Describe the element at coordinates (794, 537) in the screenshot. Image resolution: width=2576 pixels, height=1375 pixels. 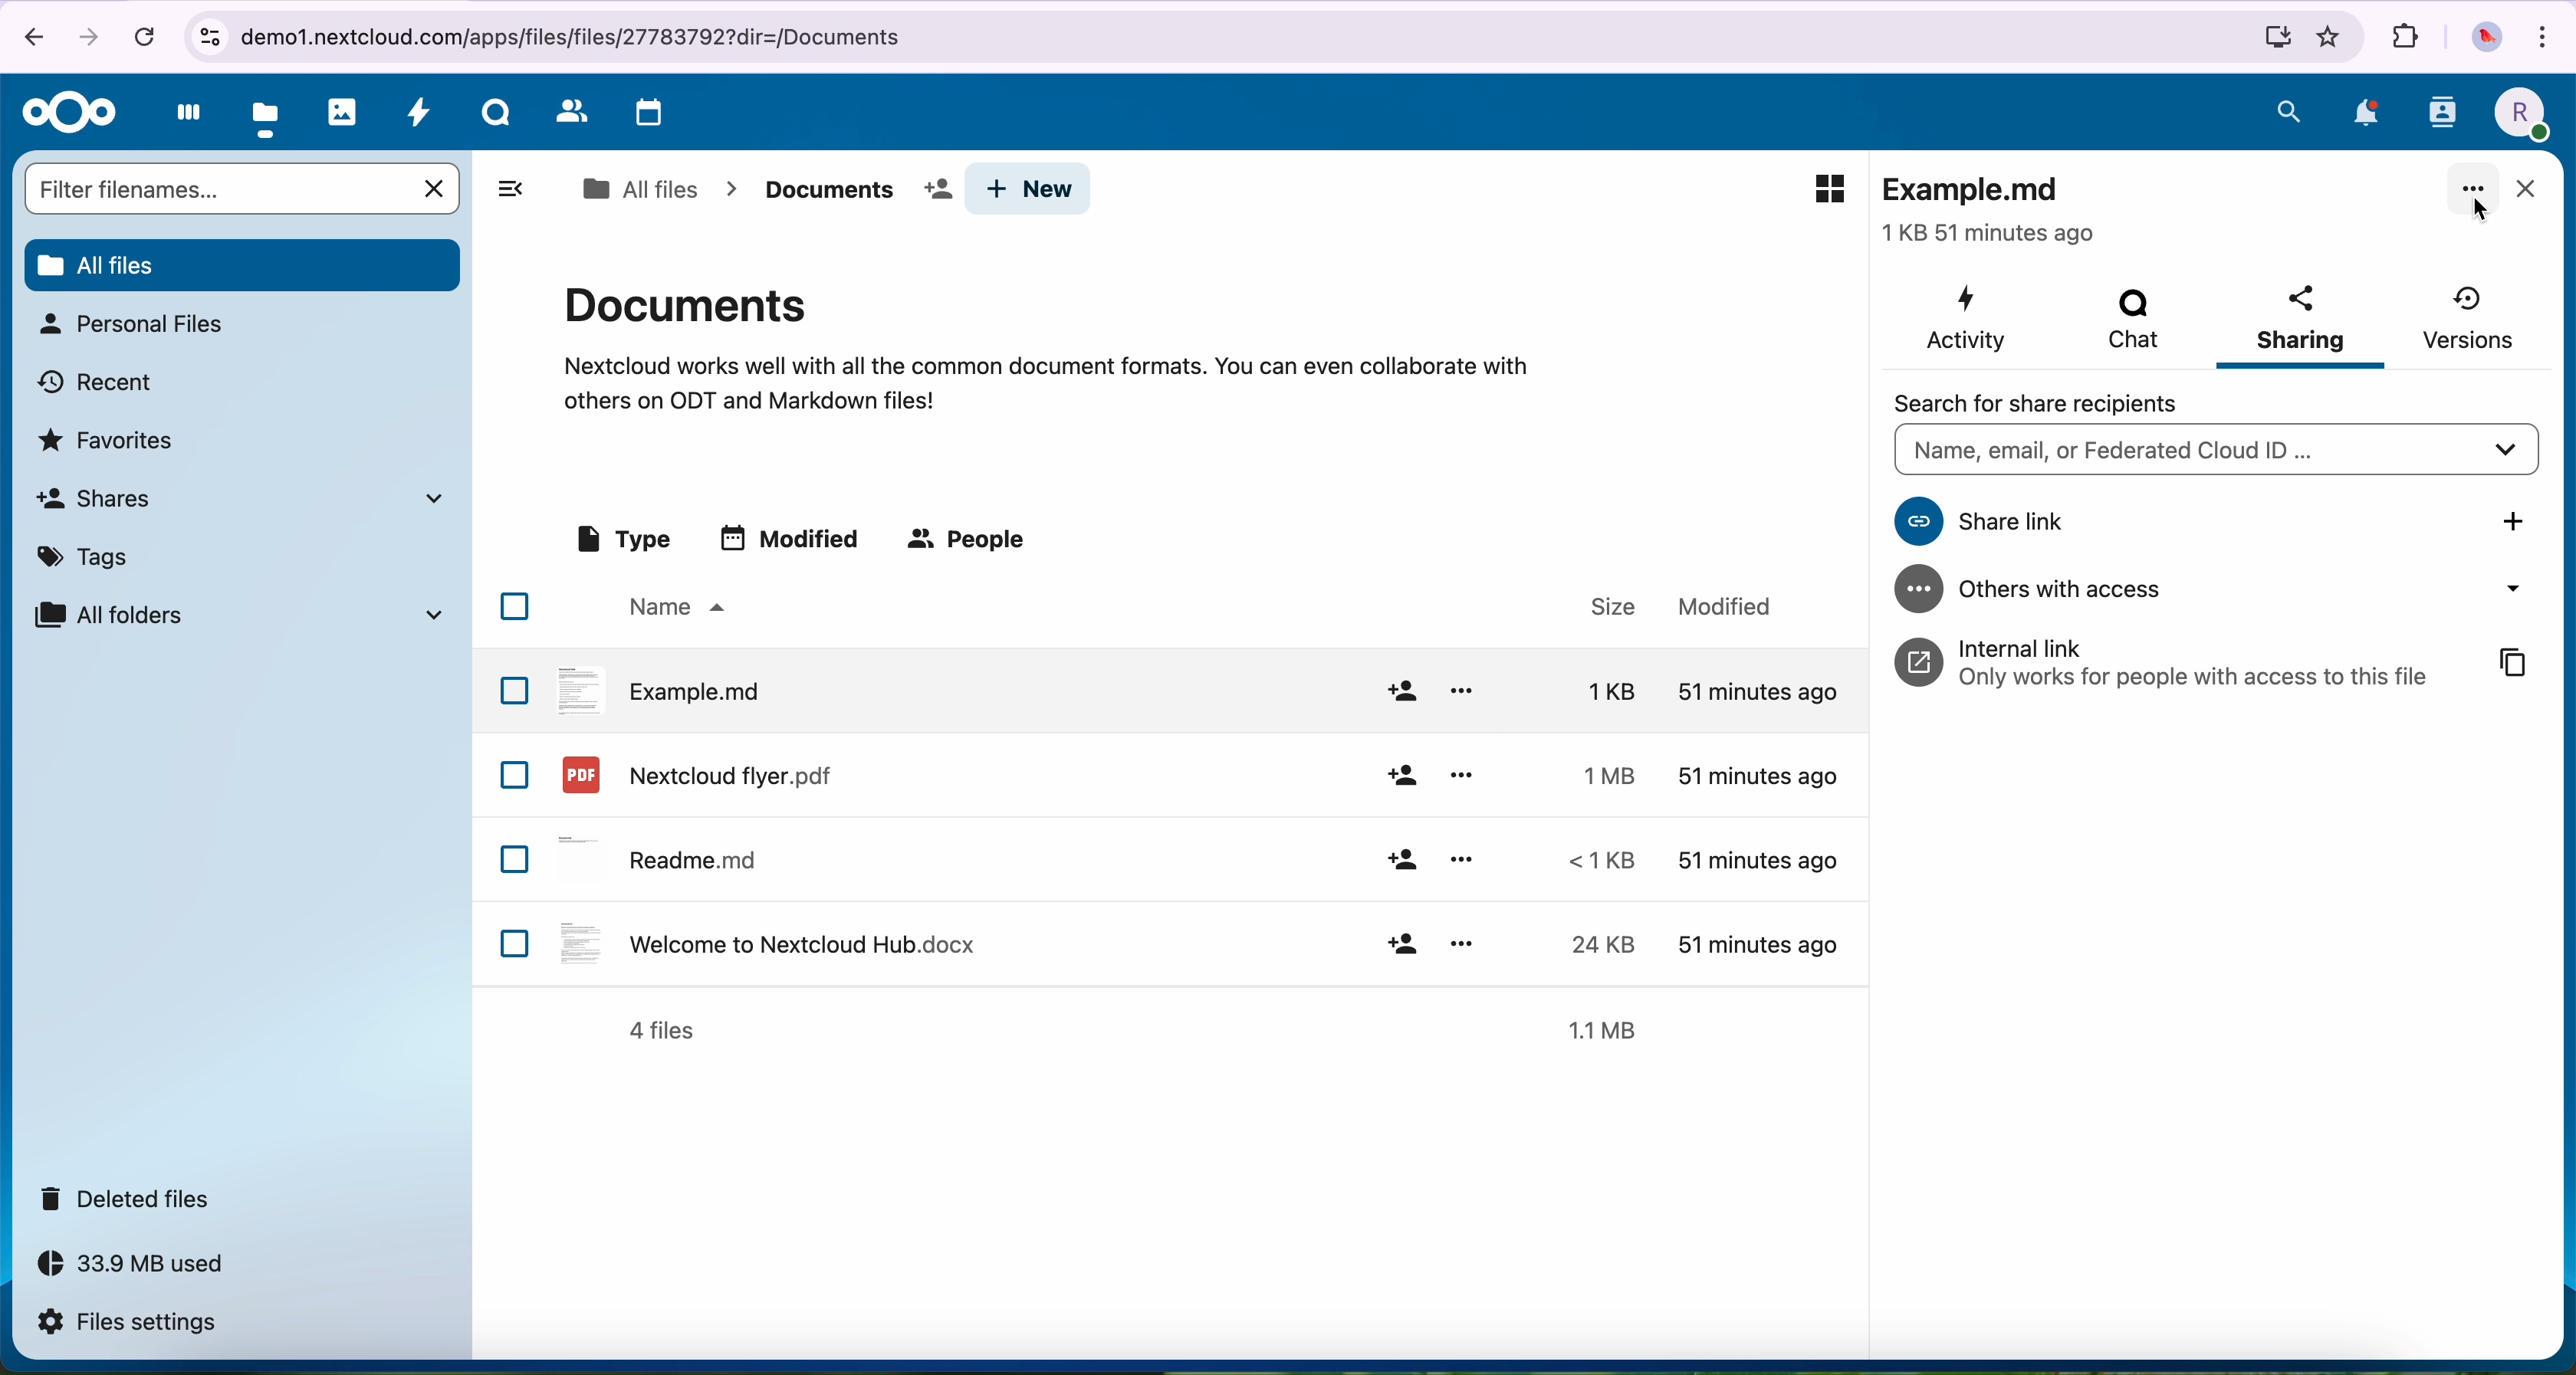
I see `modified` at that location.